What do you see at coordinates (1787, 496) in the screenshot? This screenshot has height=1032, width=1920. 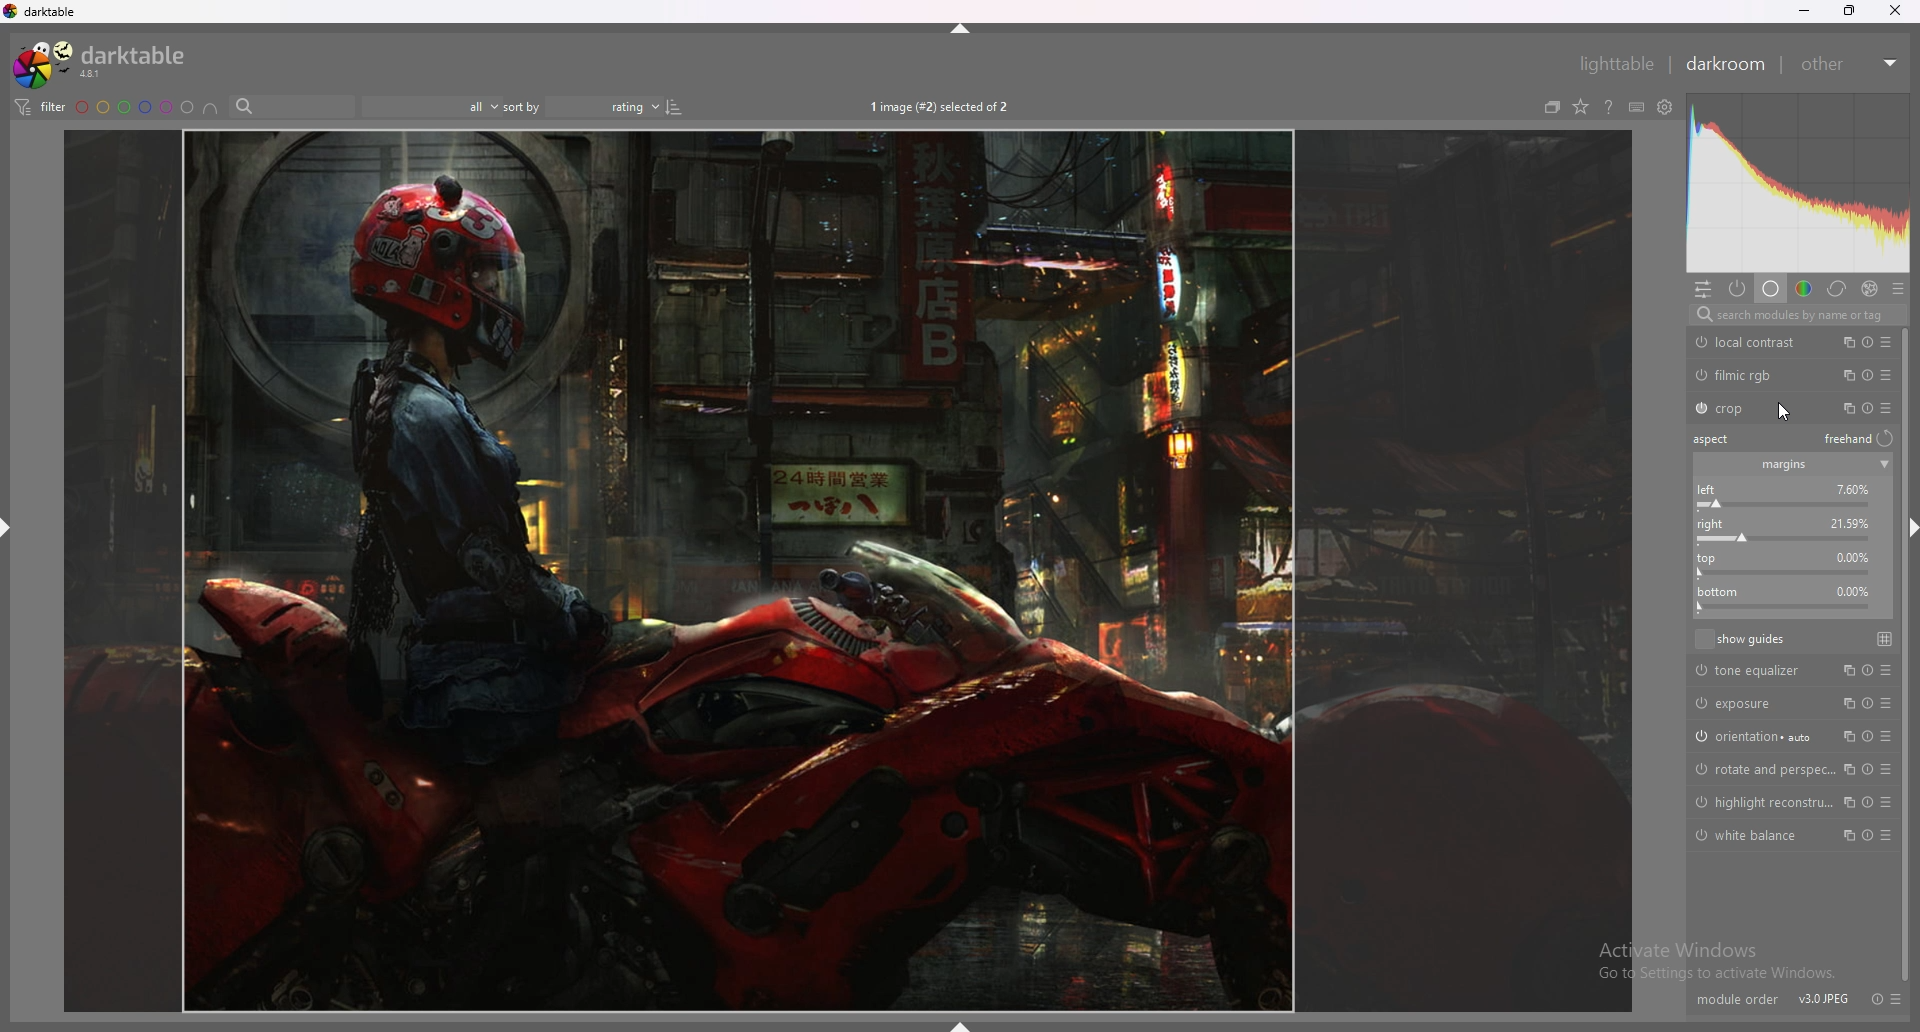 I see `left` at bounding box center [1787, 496].